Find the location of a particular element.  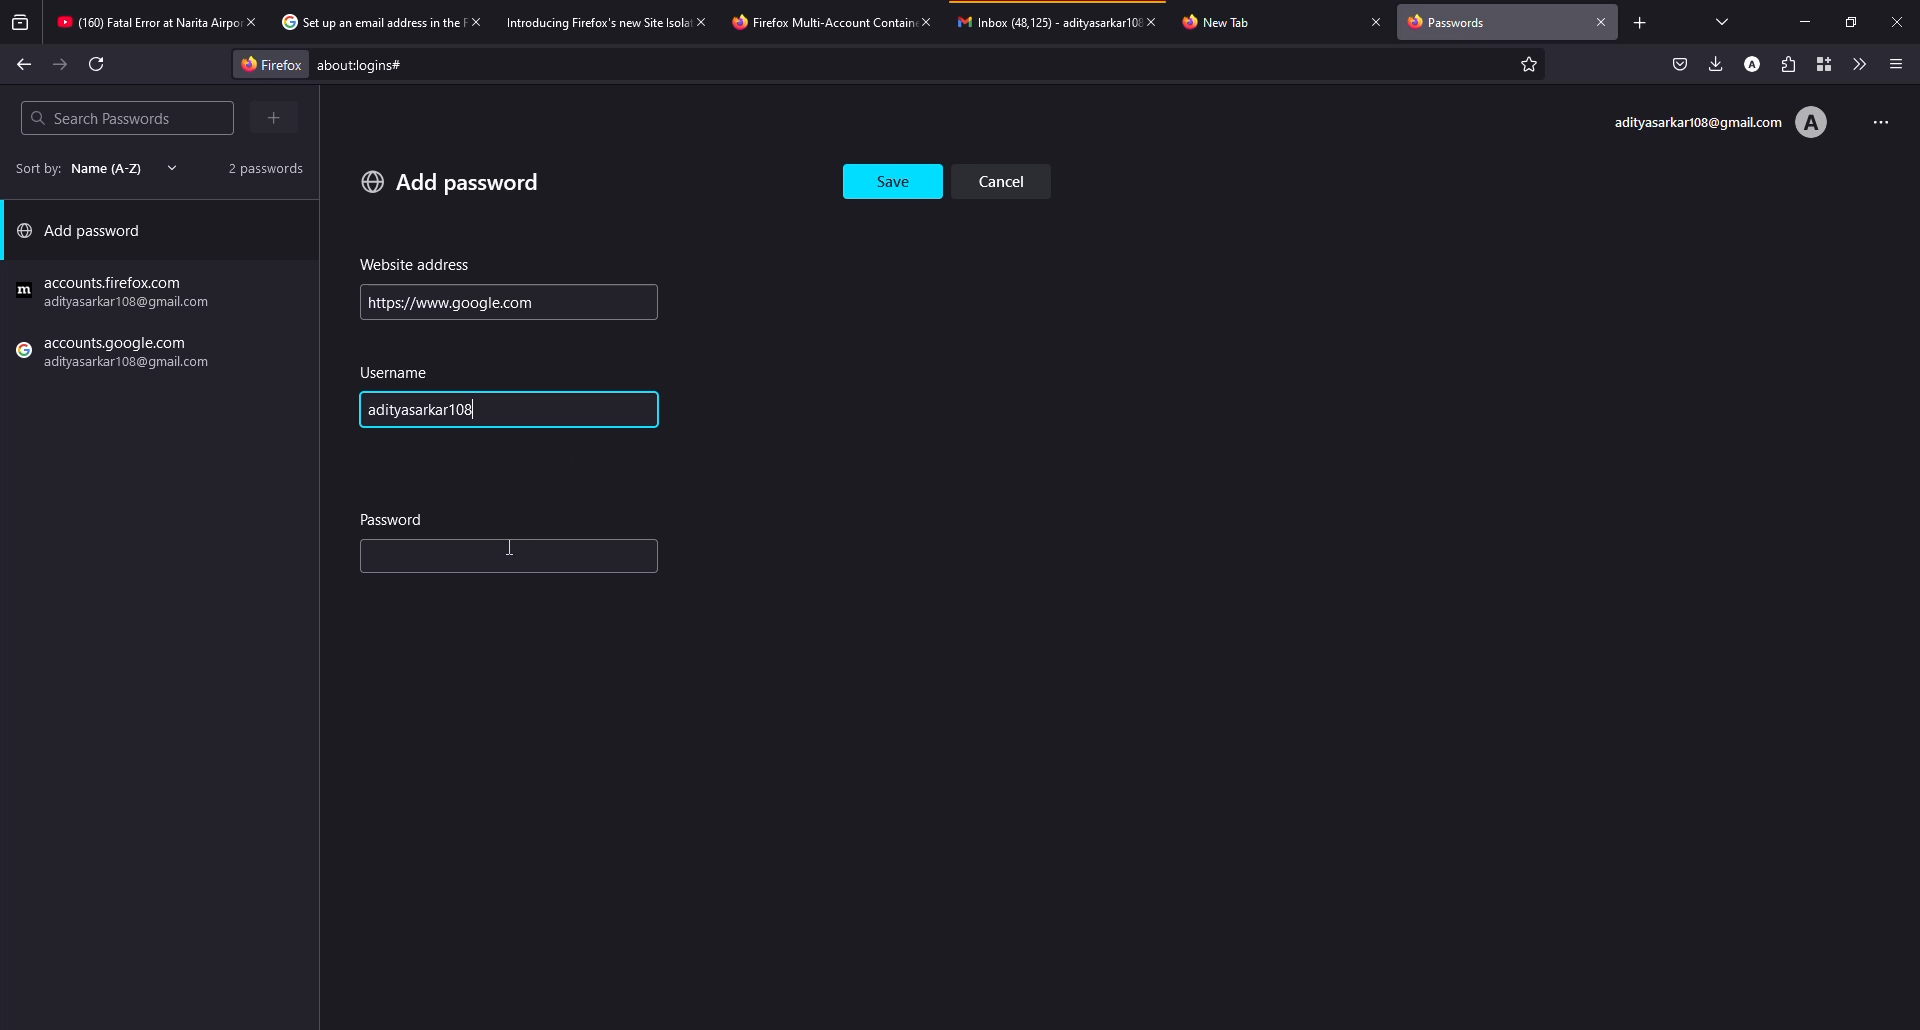

close is located at coordinates (474, 21).